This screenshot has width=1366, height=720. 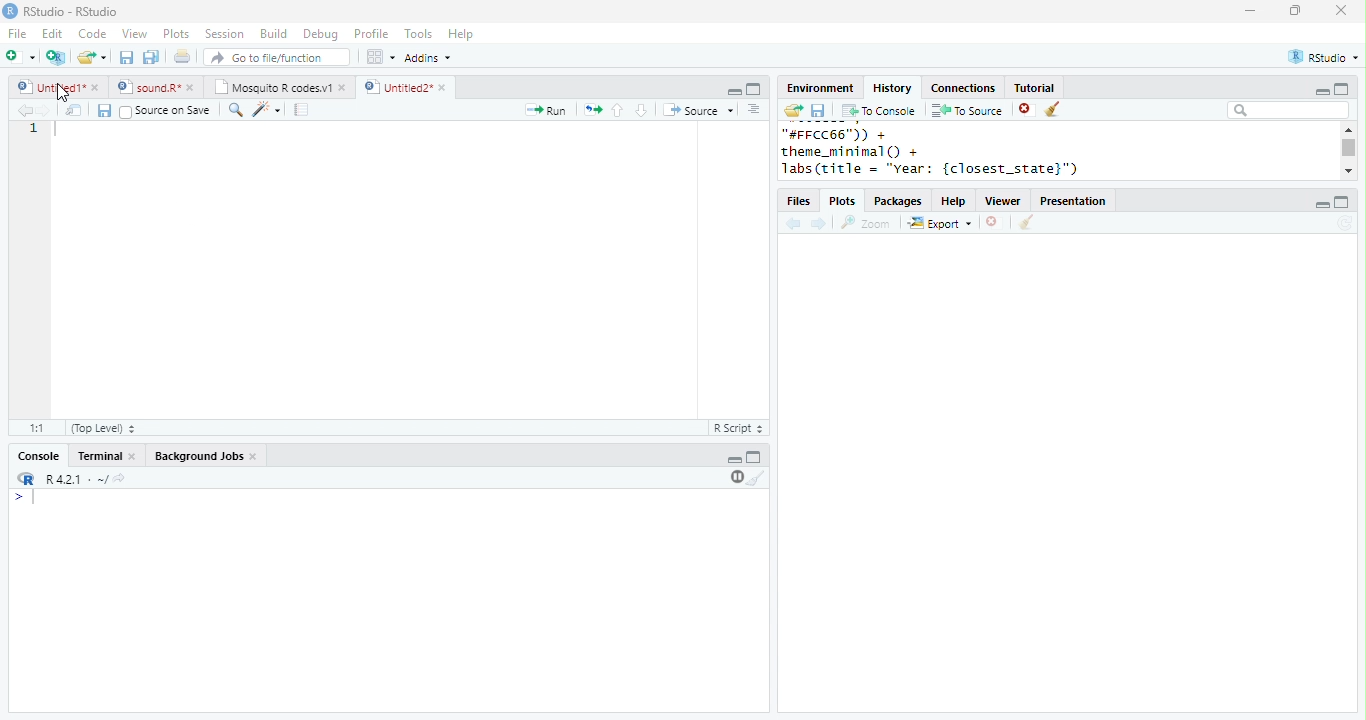 What do you see at coordinates (38, 456) in the screenshot?
I see `Console` at bounding box center [38, 456].